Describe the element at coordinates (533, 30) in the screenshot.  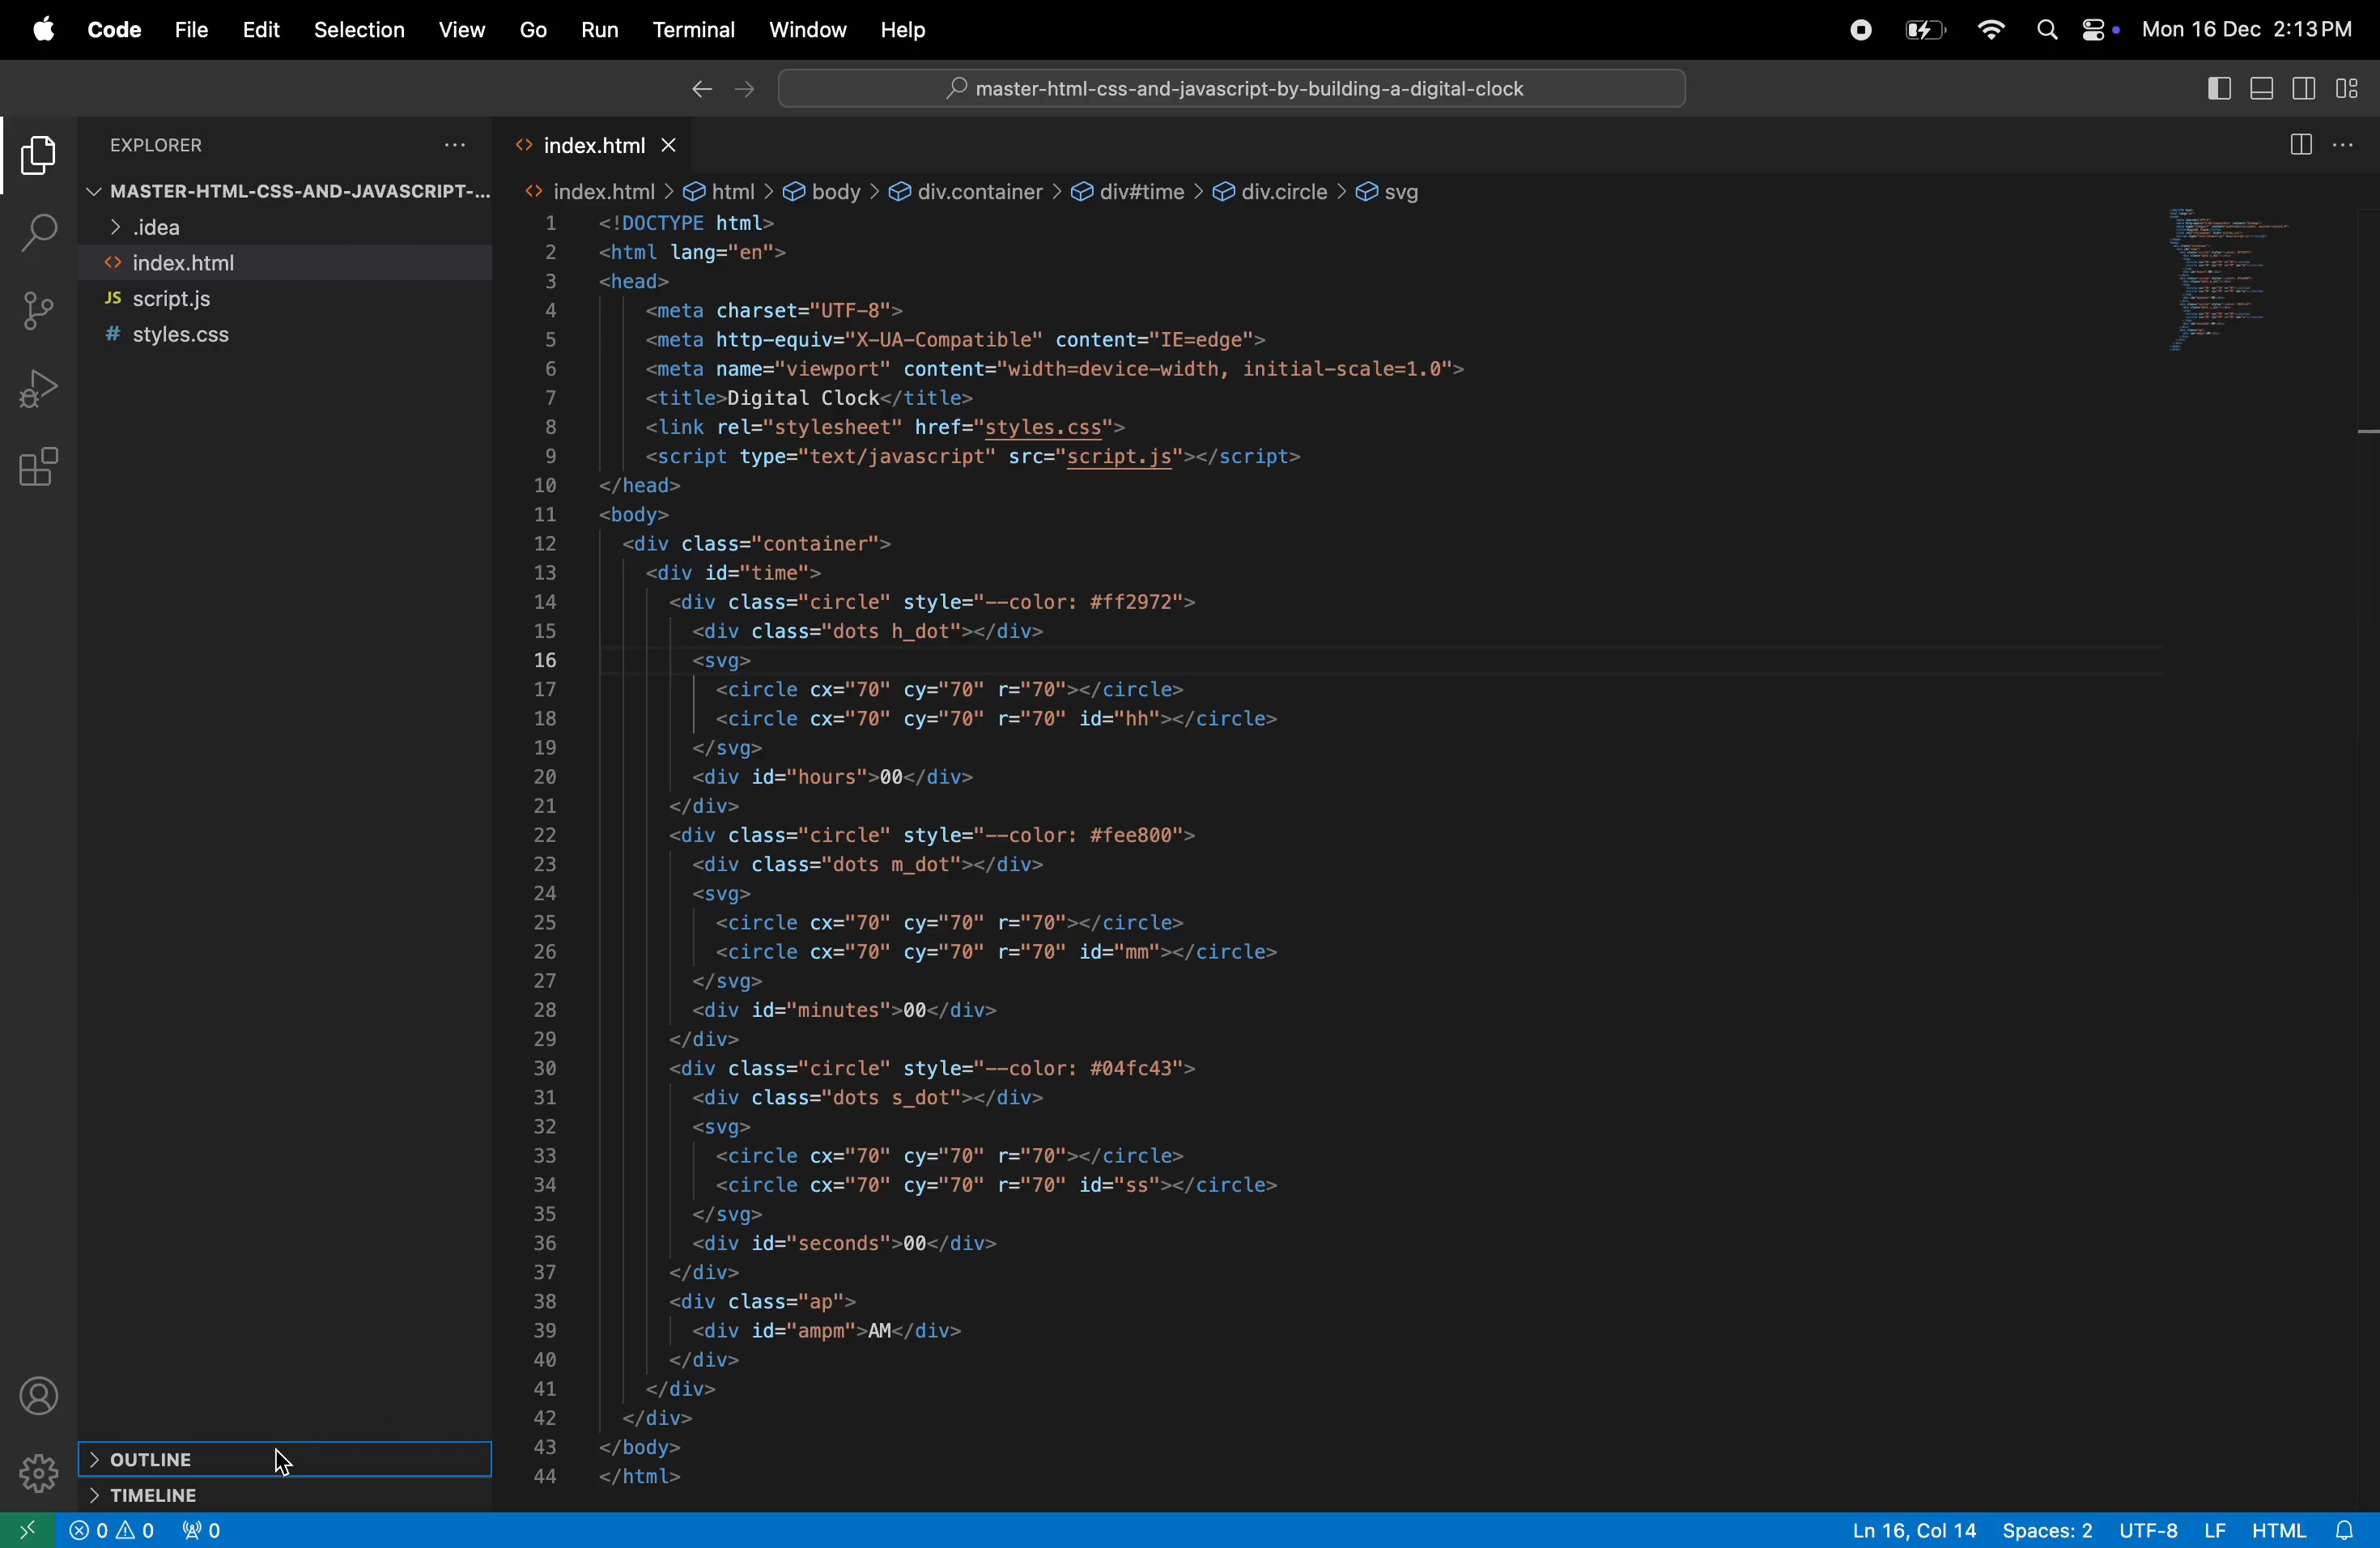
I see `Go` at that location.